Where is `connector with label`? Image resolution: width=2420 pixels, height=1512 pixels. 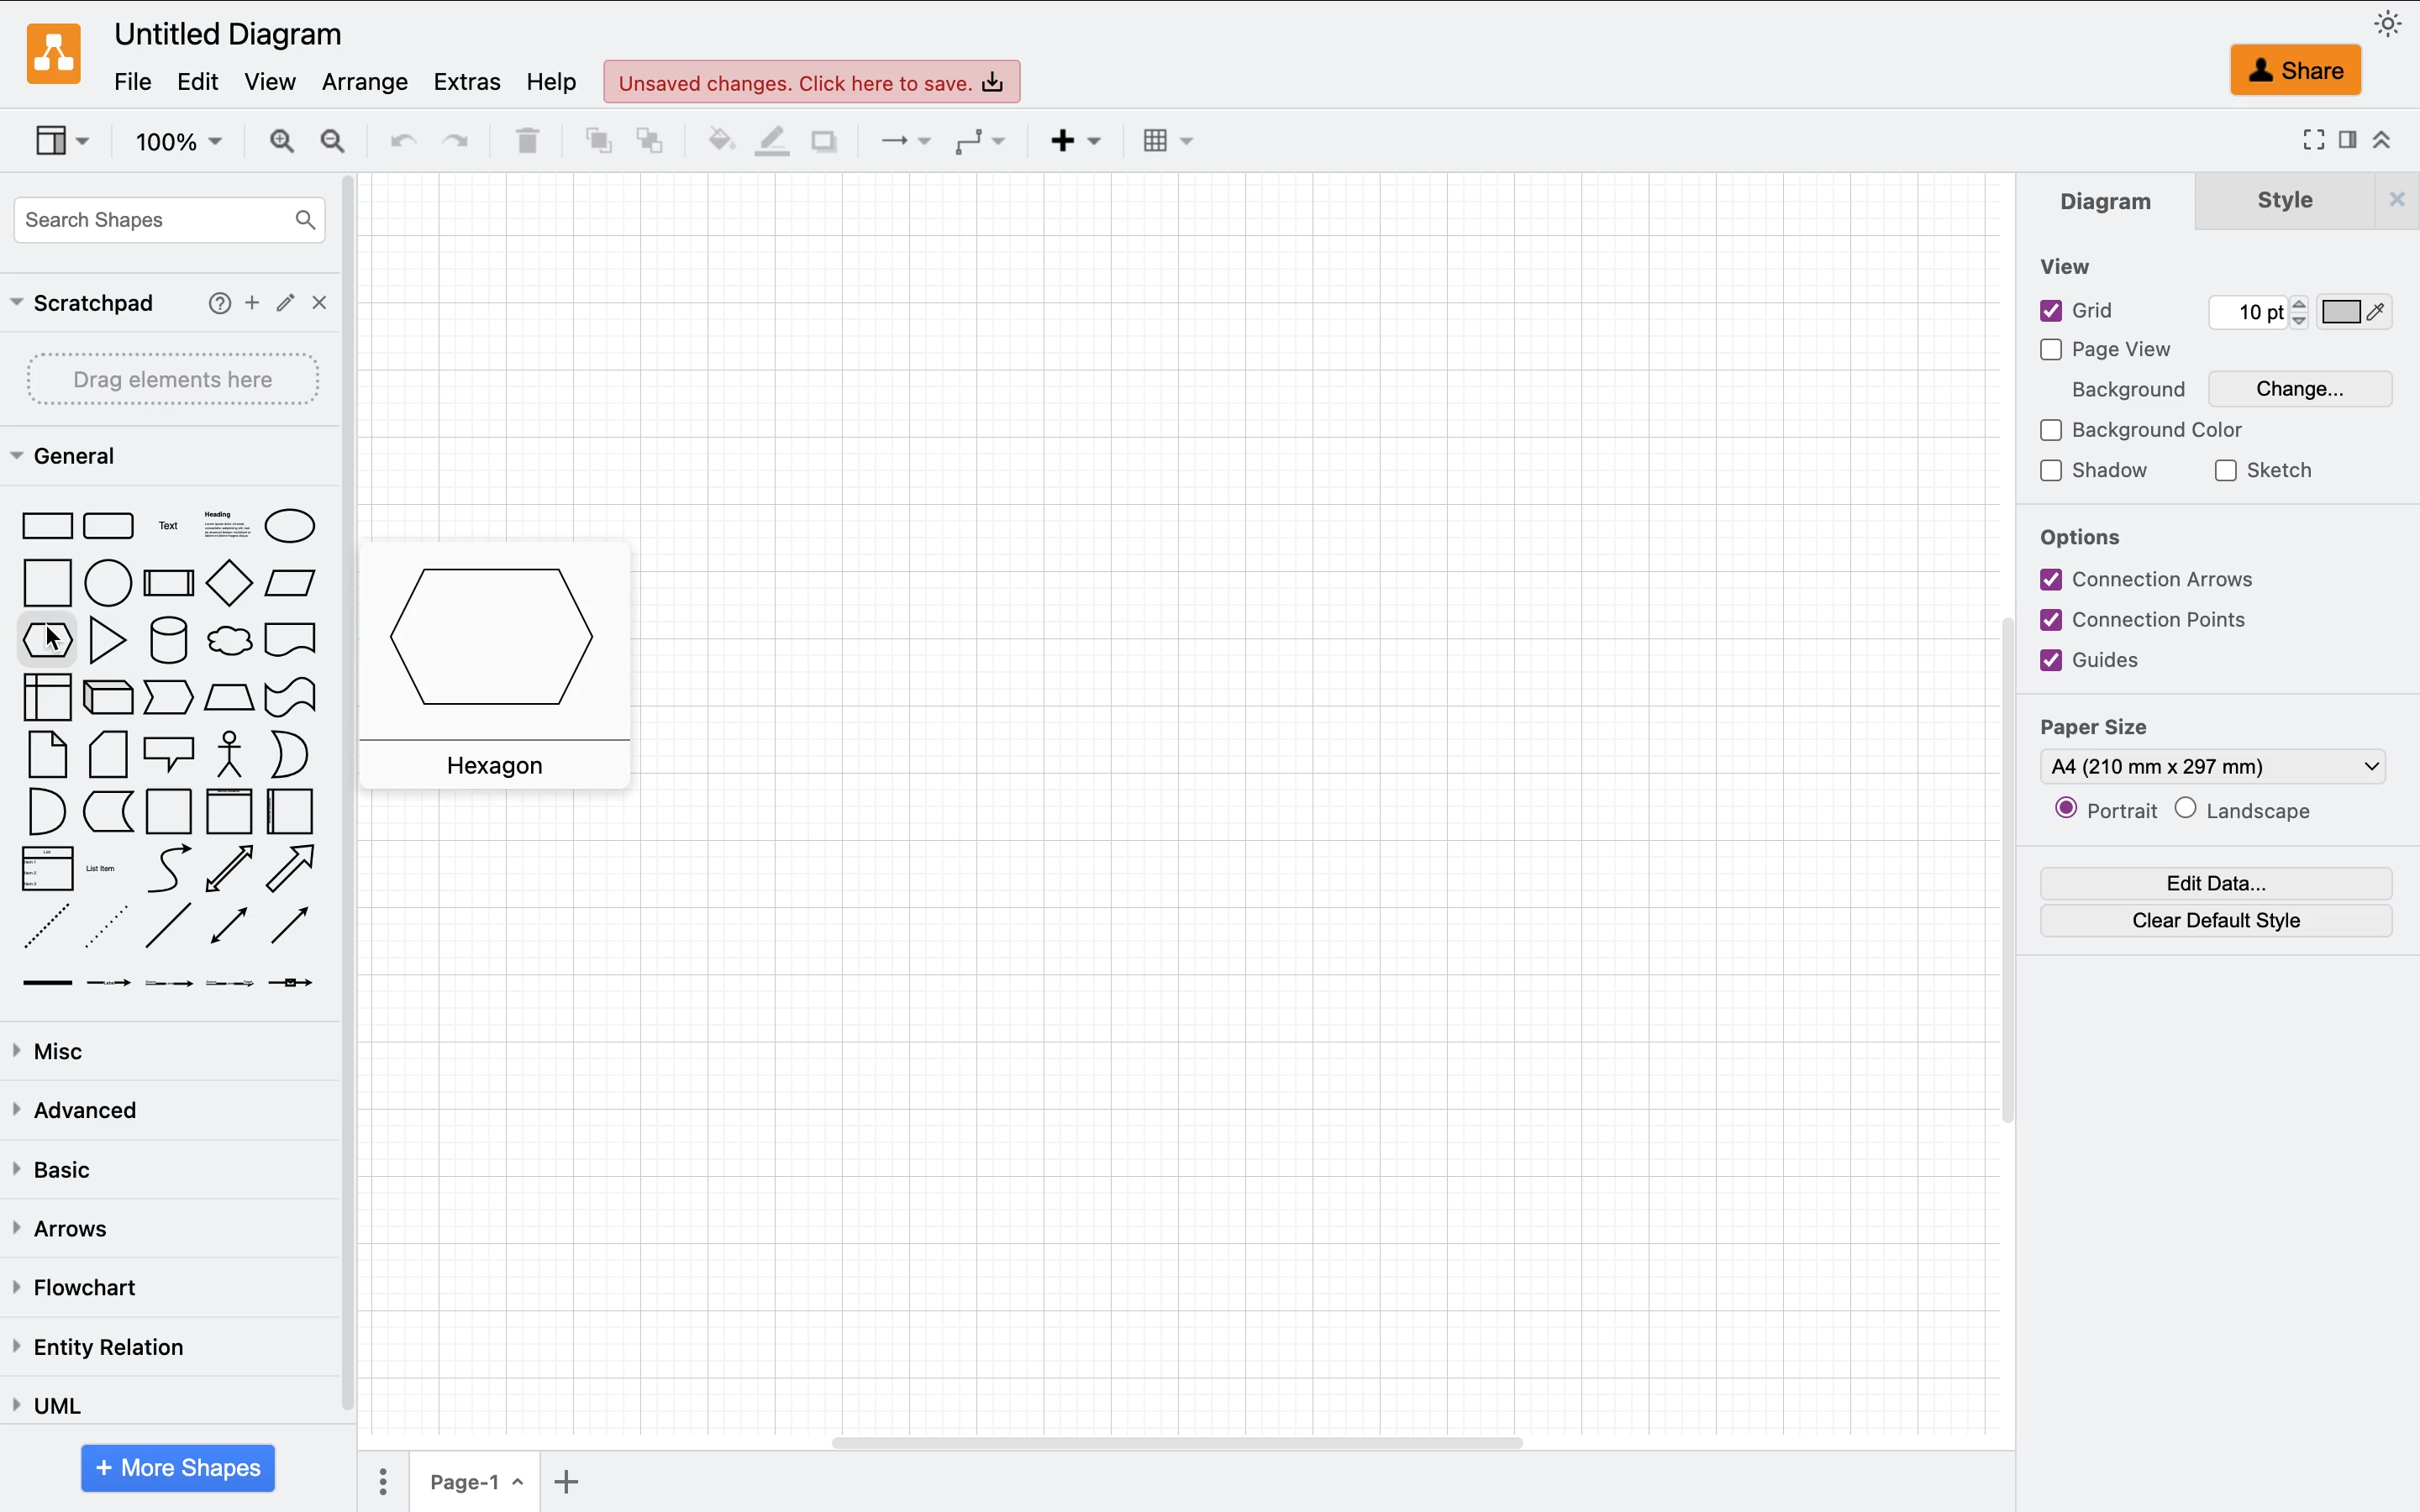 connector with label is located at coordinates (105, 990).